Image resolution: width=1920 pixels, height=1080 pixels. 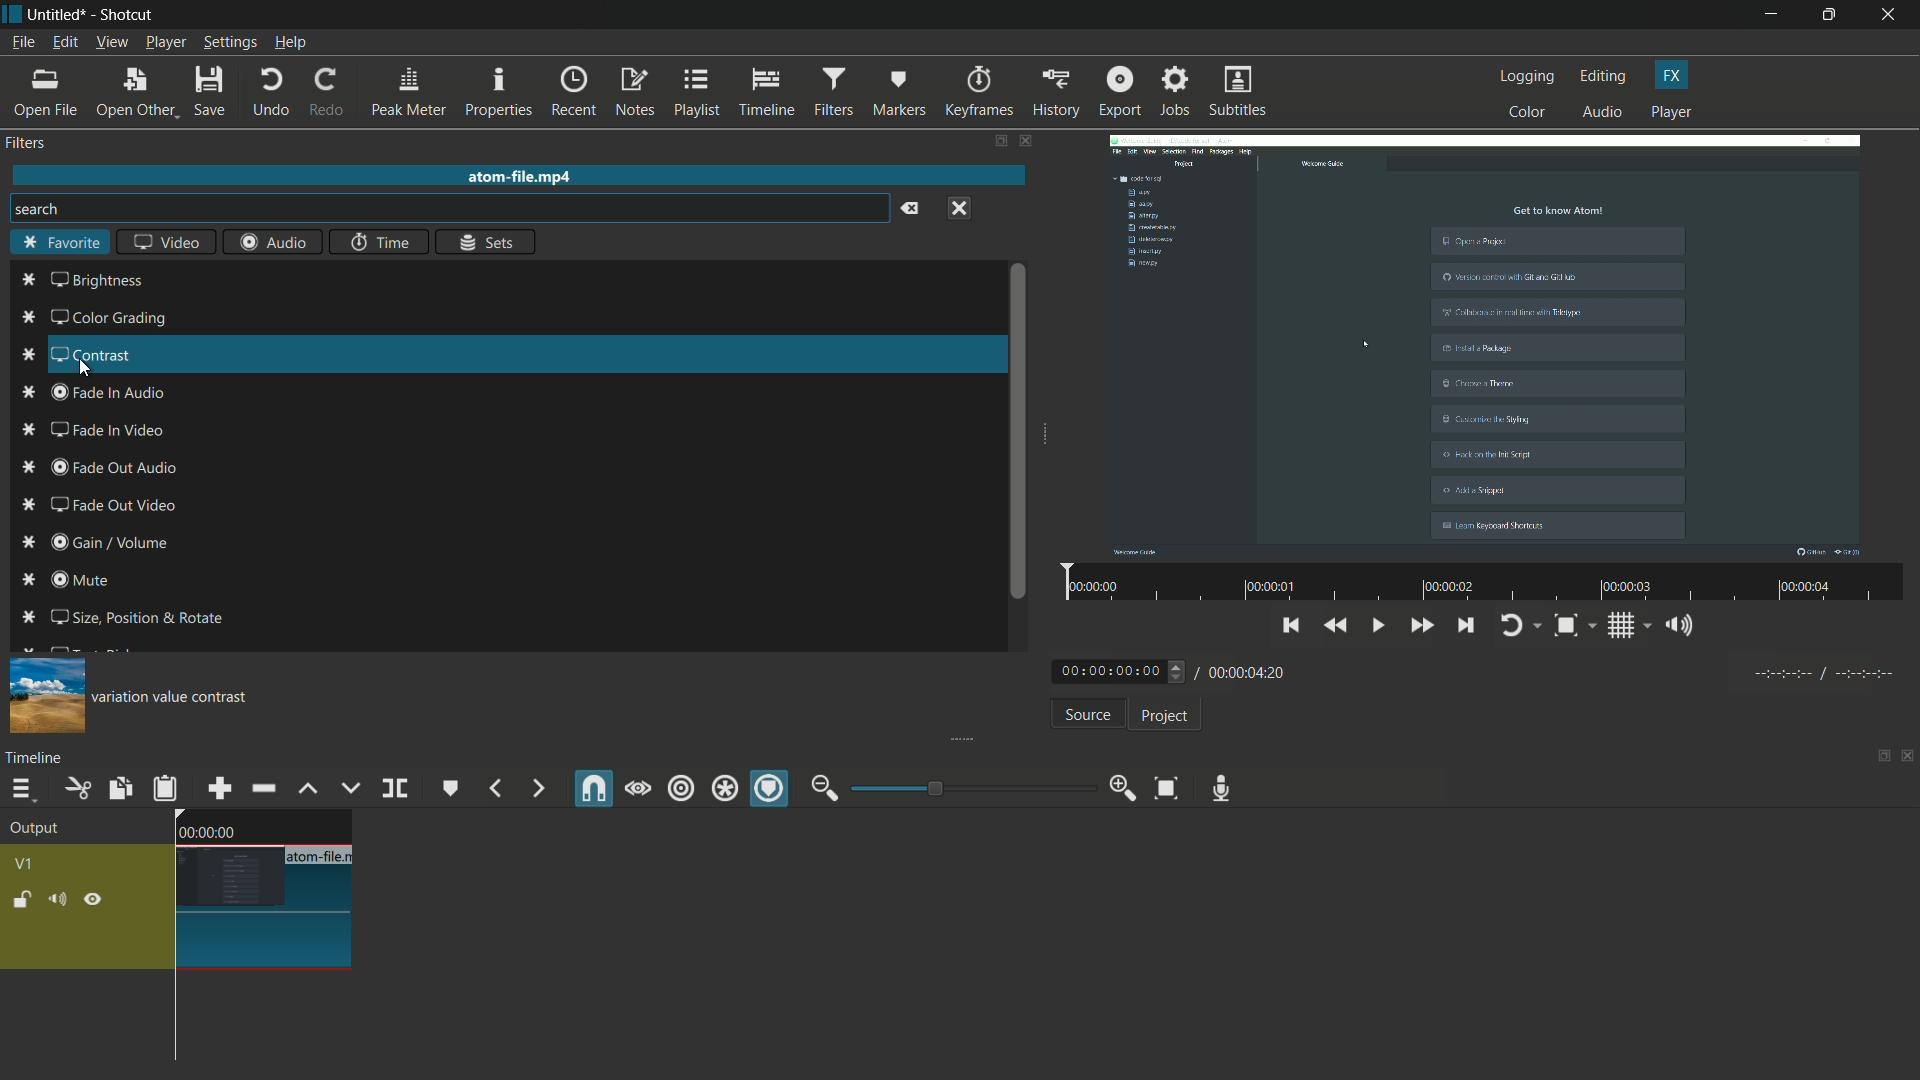 I want to click on file menu, so click(x=22, y=42).